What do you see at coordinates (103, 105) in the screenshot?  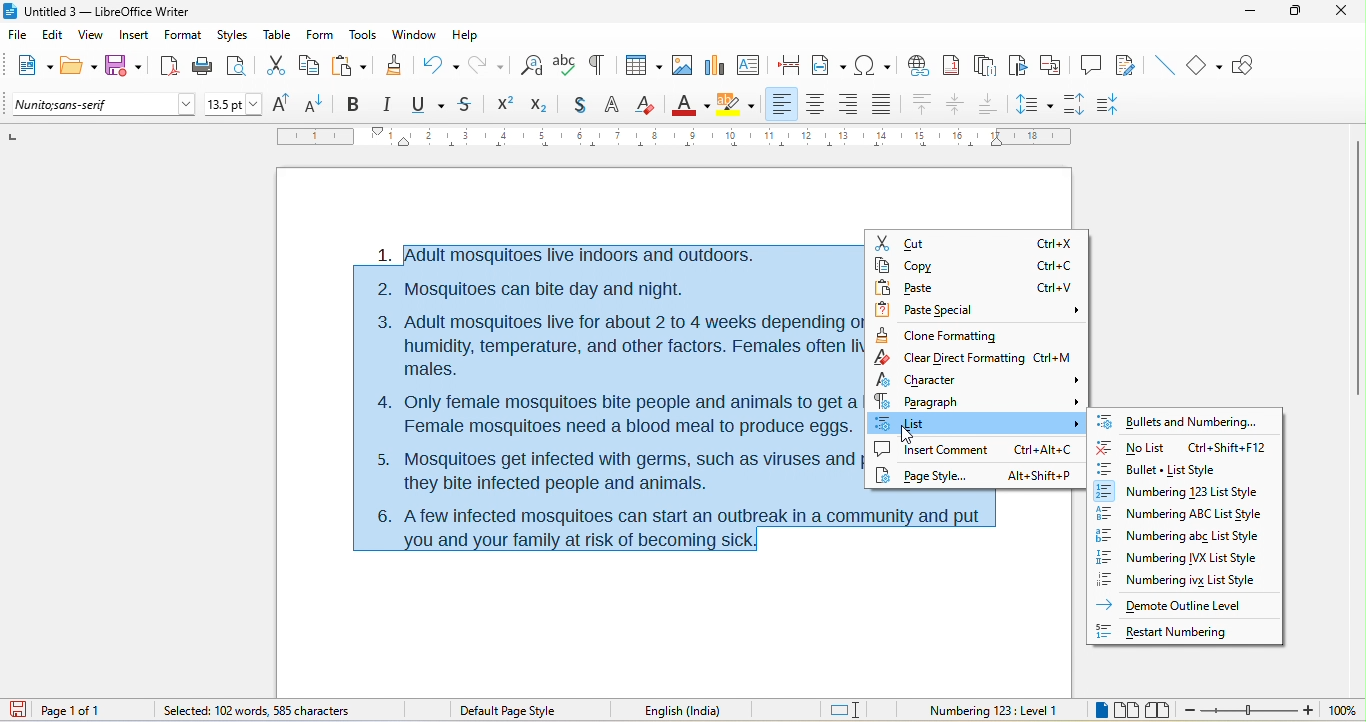 I see `font name` at bounding box center [103, 105].